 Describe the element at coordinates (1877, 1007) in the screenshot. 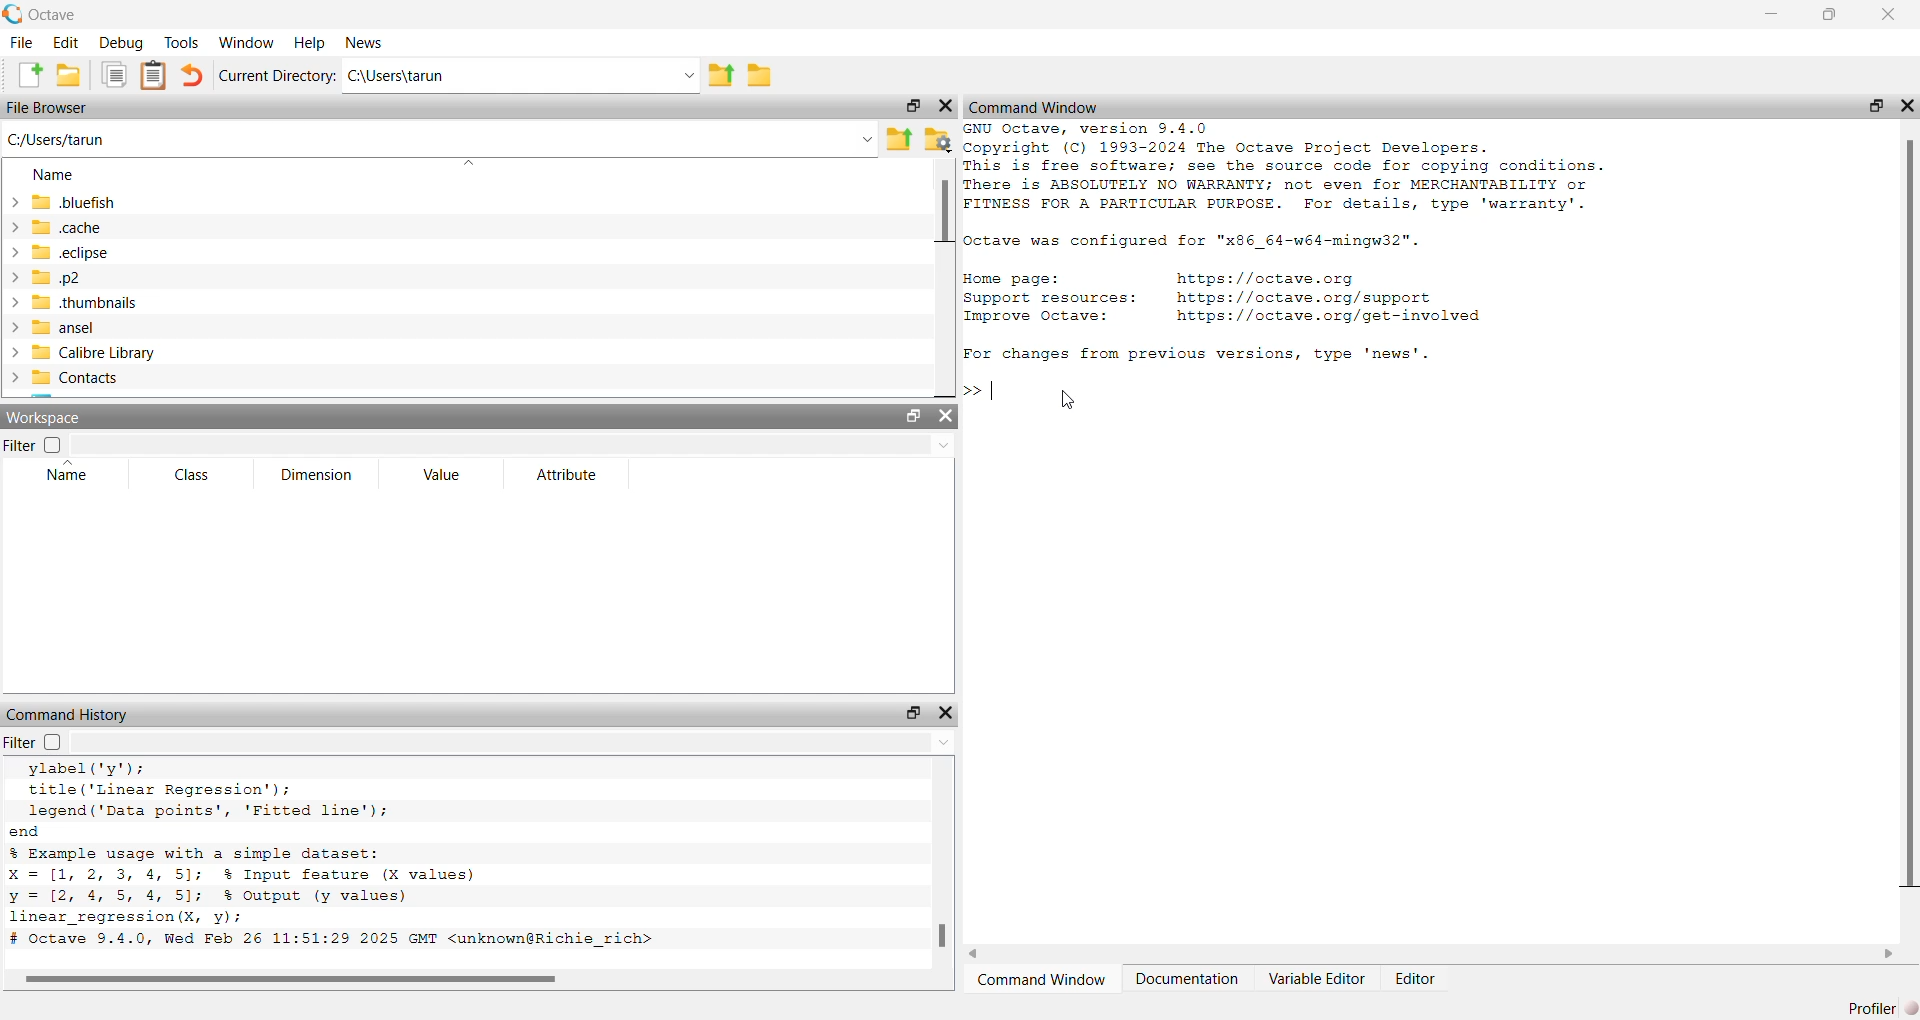

I see `profiler` at that location.